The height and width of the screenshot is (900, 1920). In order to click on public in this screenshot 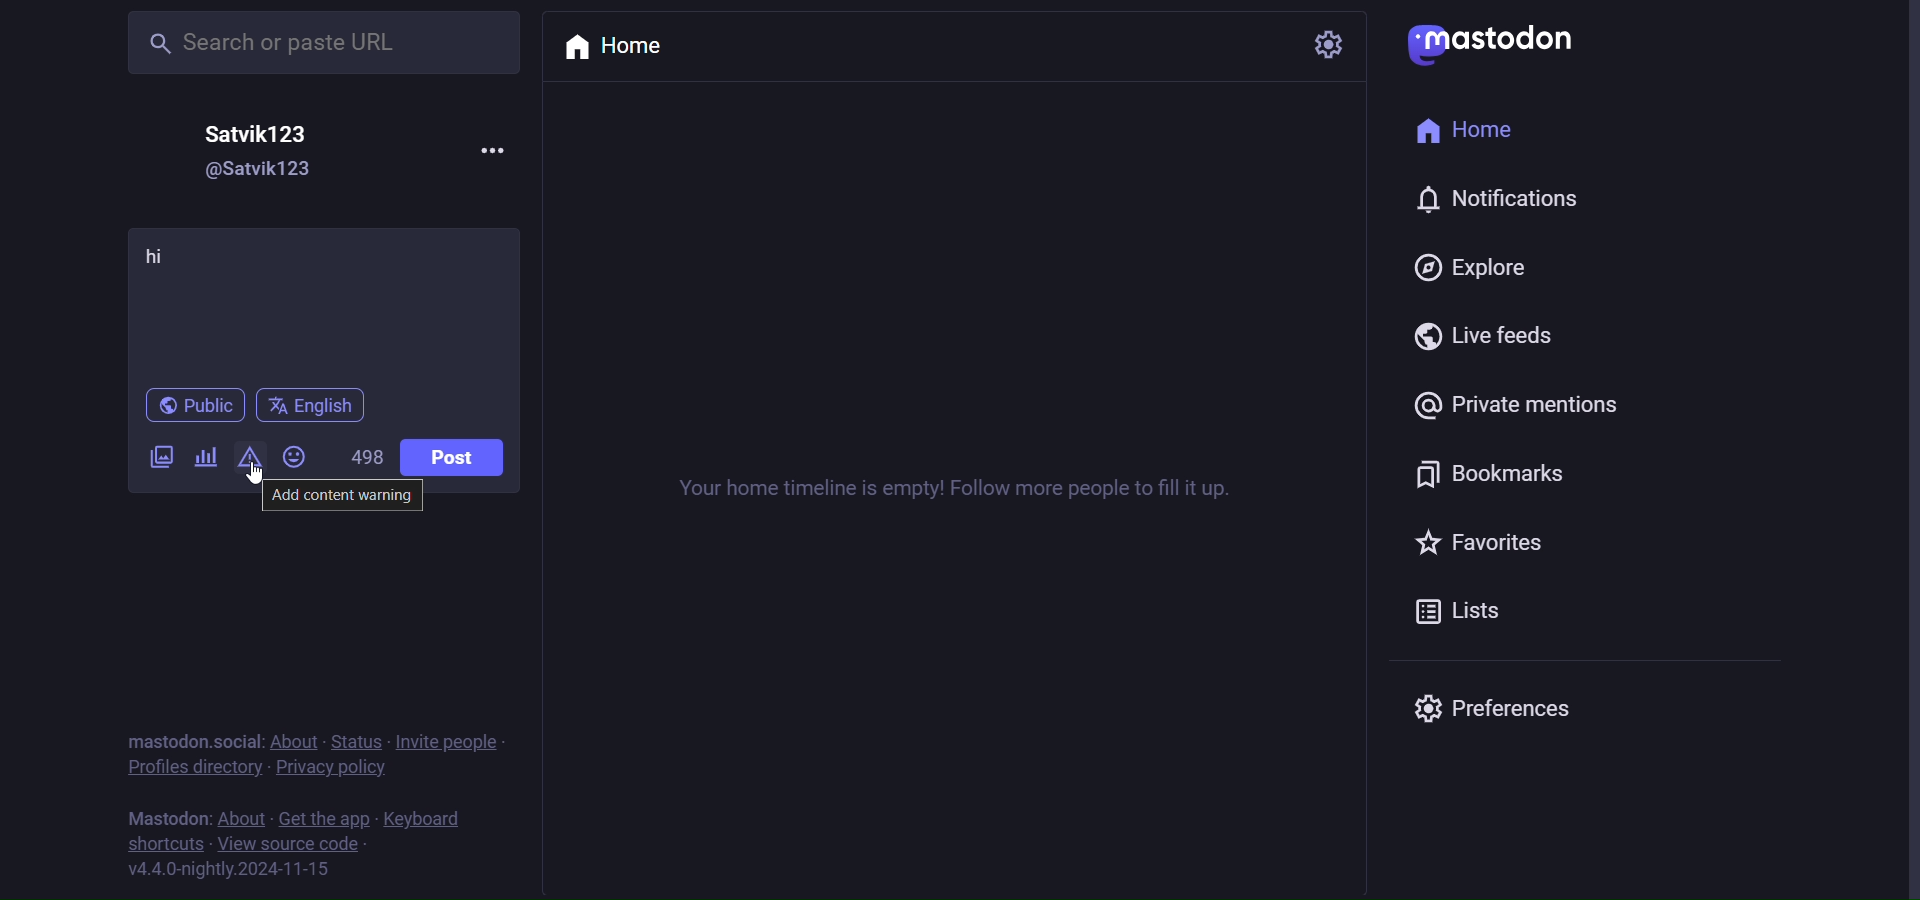, I will do `click(193, 407)`.